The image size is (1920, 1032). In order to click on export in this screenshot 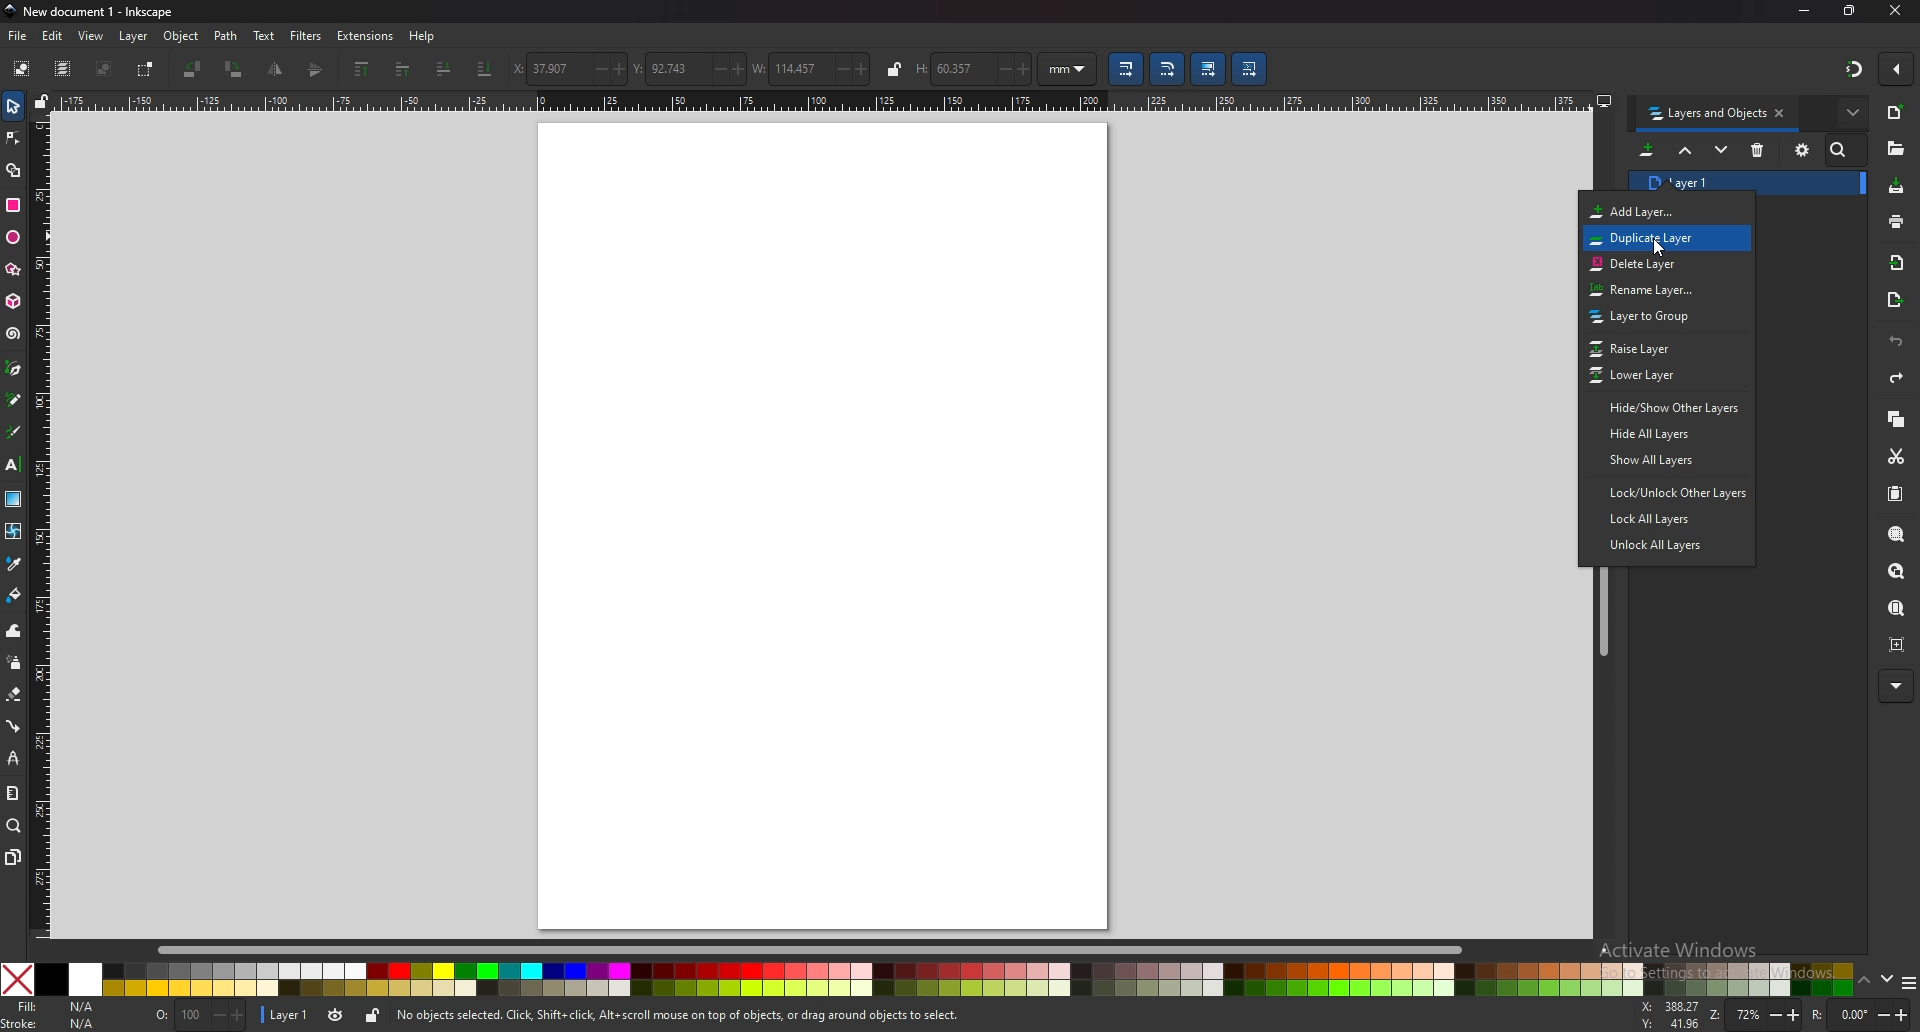, I will do `click(1894, 298)`.